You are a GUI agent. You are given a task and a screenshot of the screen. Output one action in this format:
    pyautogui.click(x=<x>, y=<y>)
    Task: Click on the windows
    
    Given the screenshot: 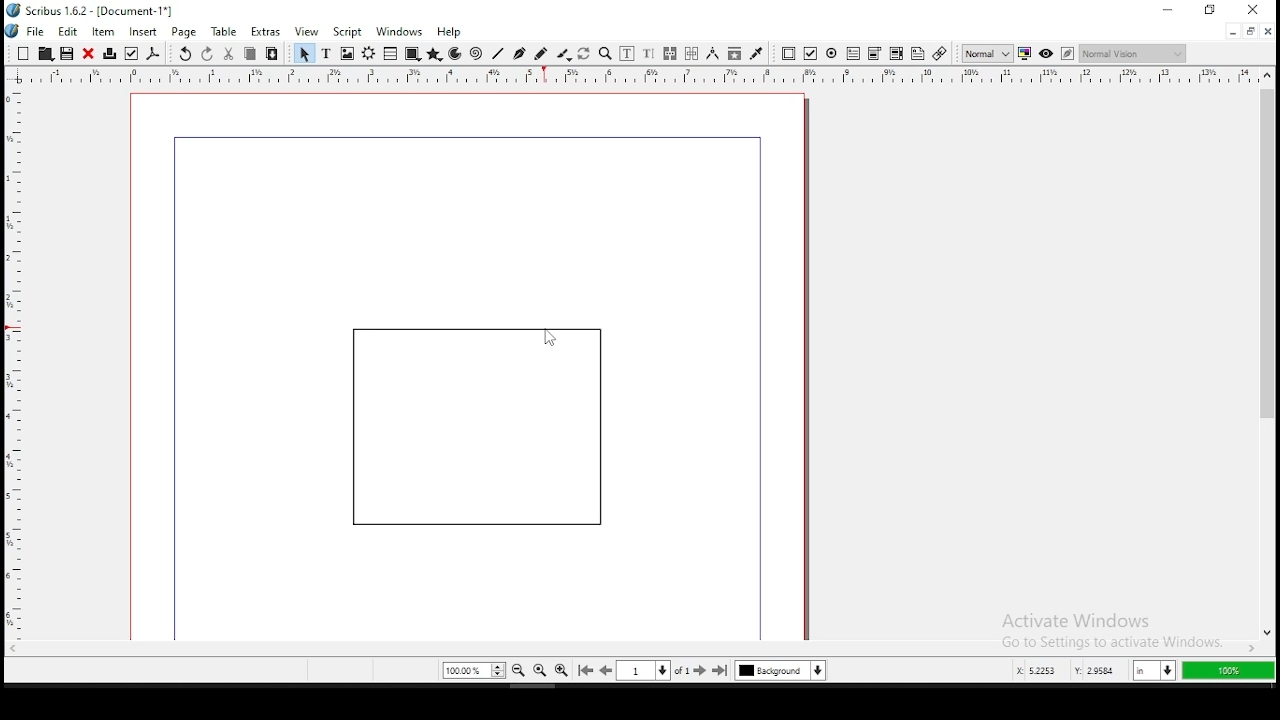 What is the action you would take?
    pyautogui.click(x=399, y=32)
    